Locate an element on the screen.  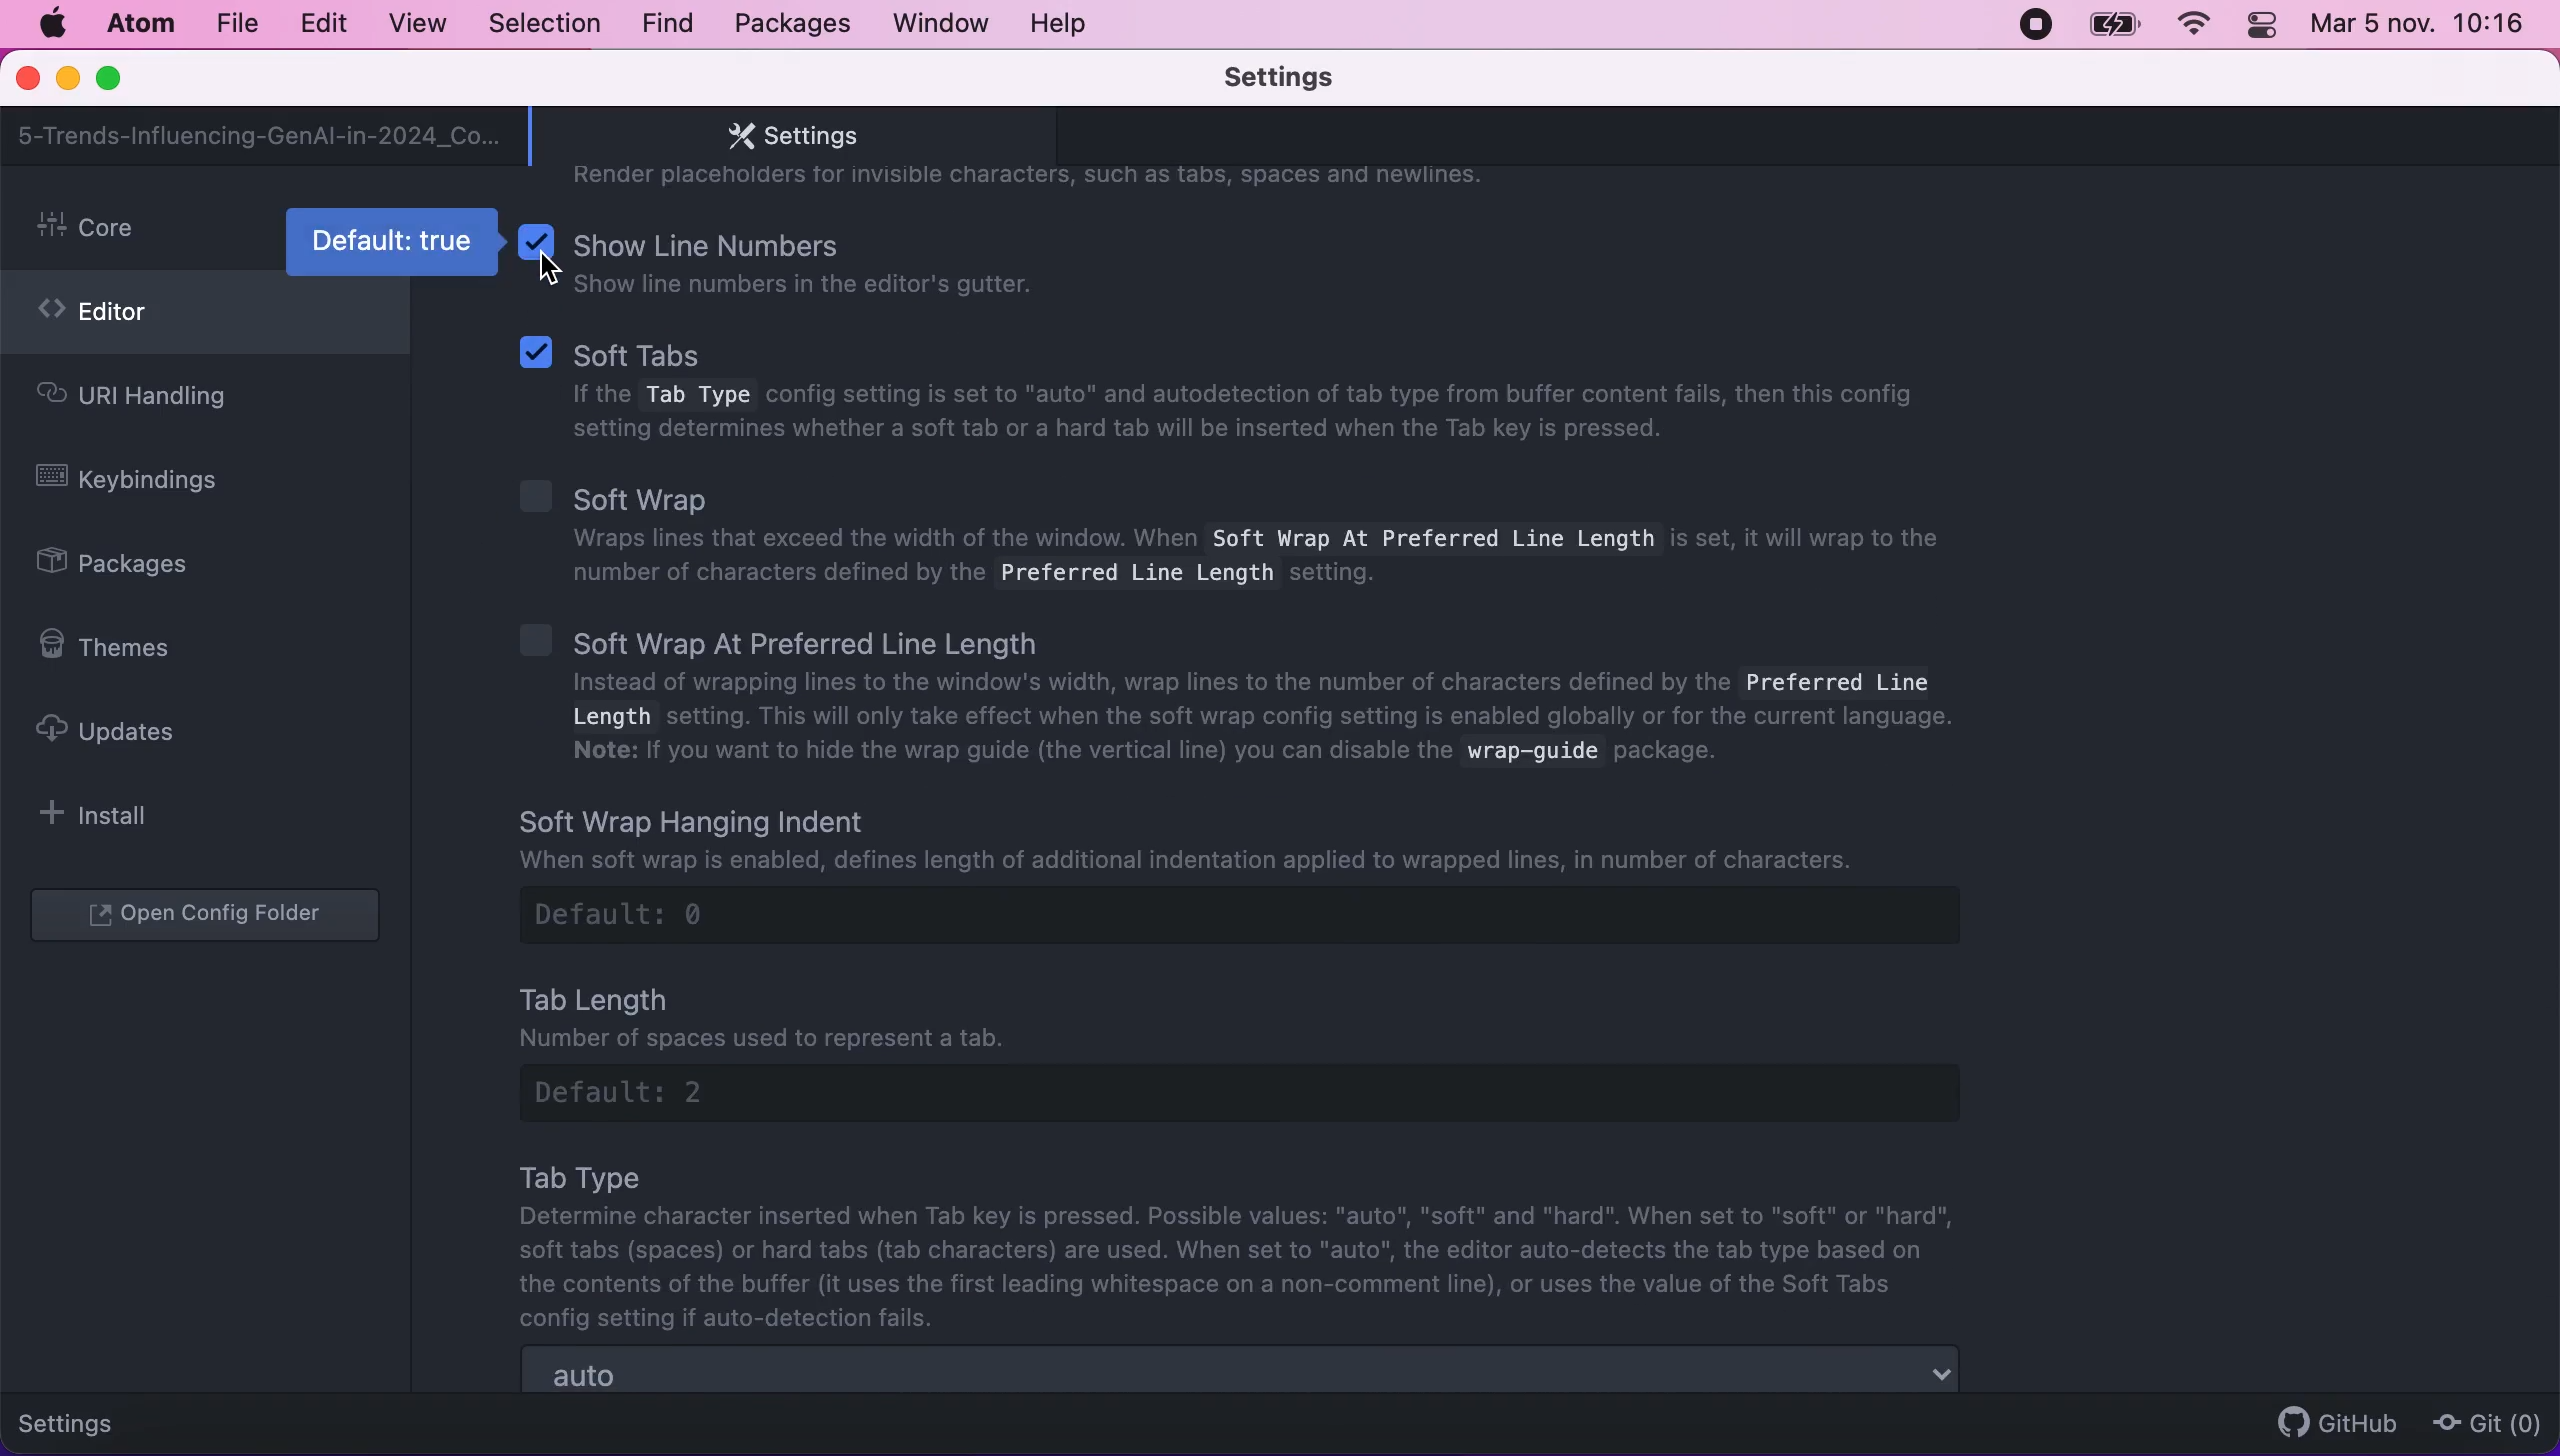
battery is located at coordinates (2114, 25).